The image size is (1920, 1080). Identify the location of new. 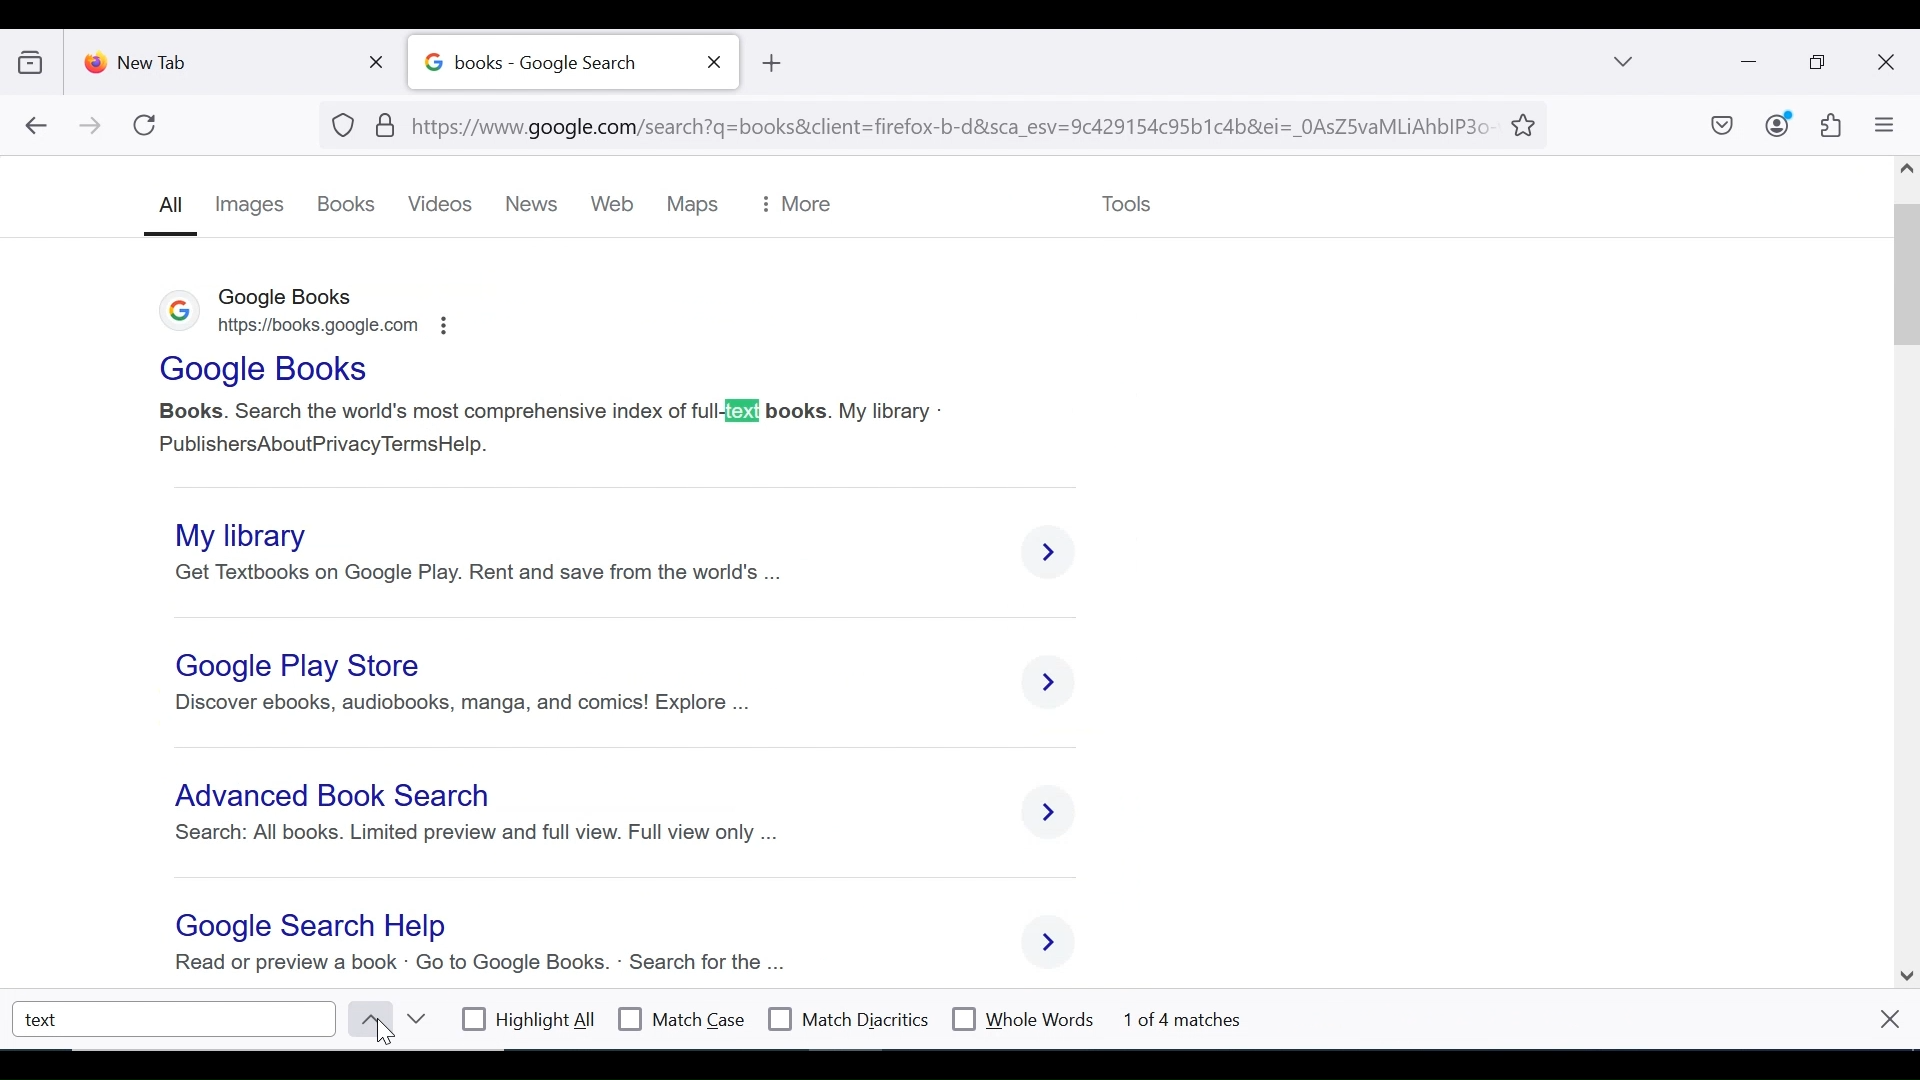
(537, 205).